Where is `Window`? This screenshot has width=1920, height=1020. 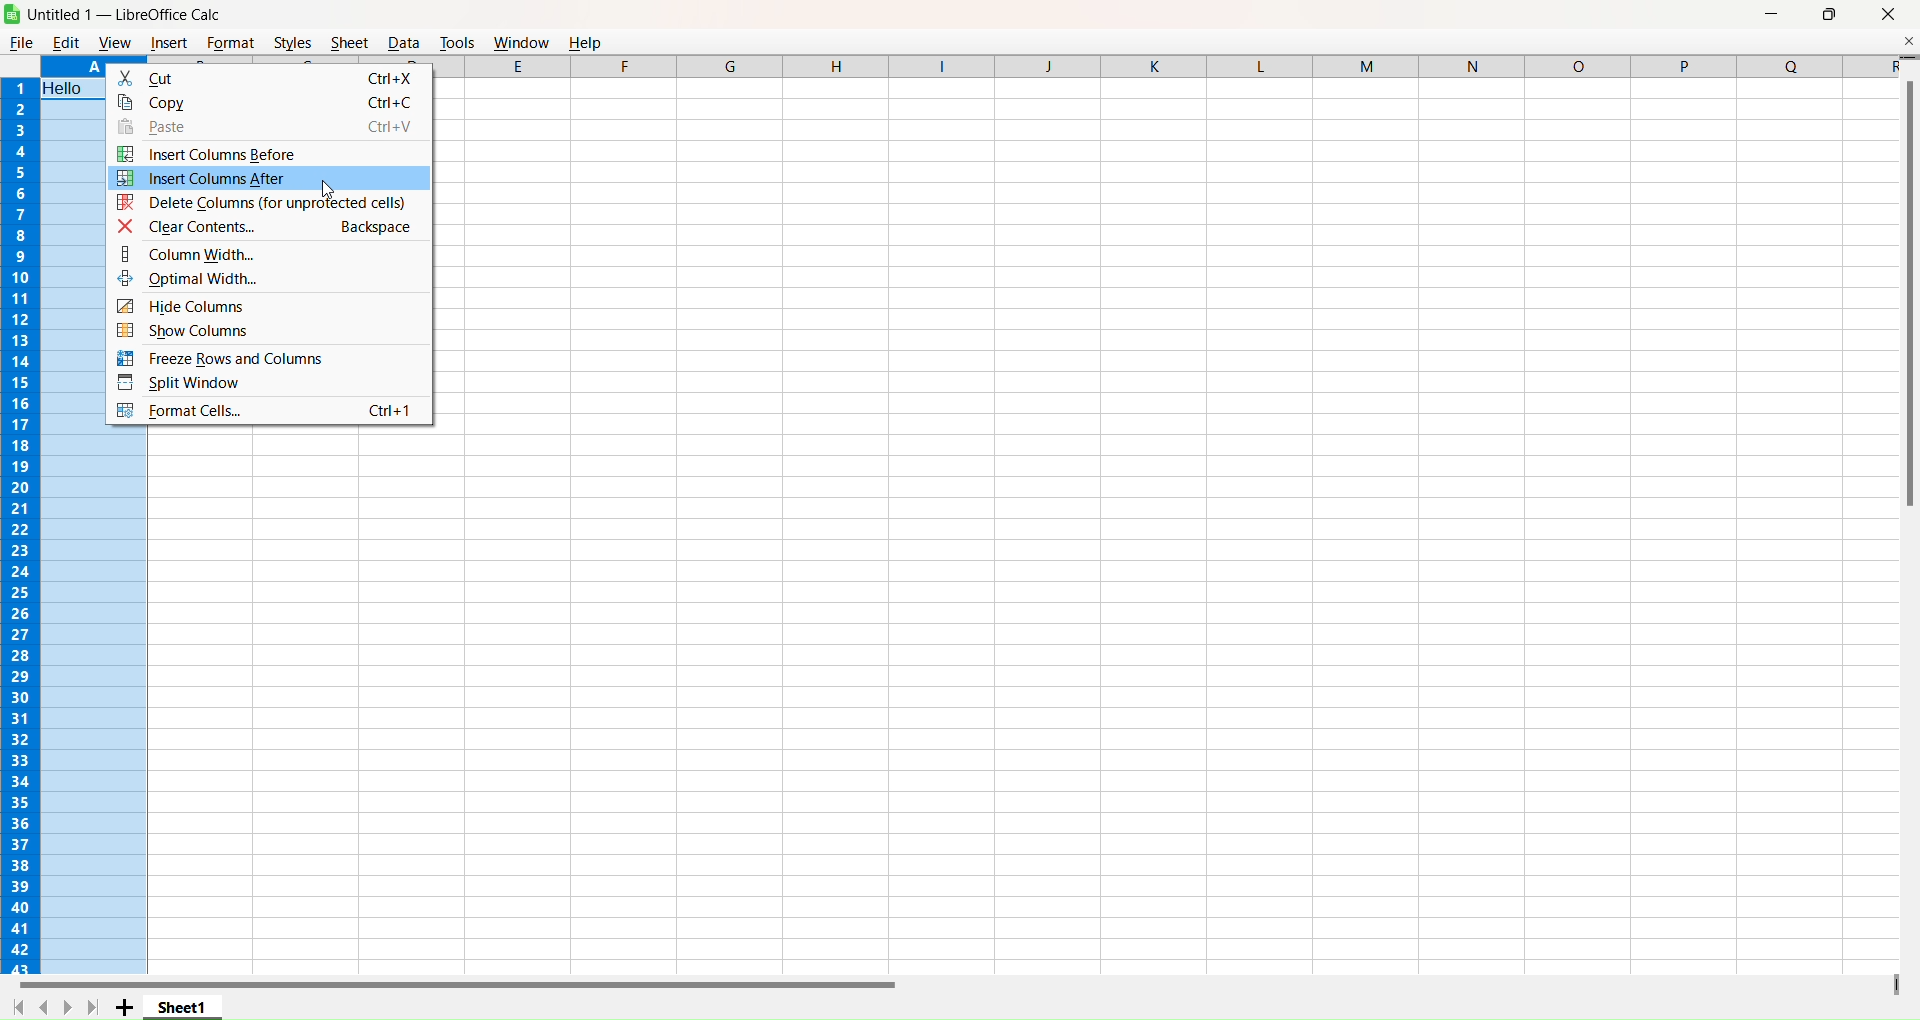 Window is located at coordinates (521, 41).